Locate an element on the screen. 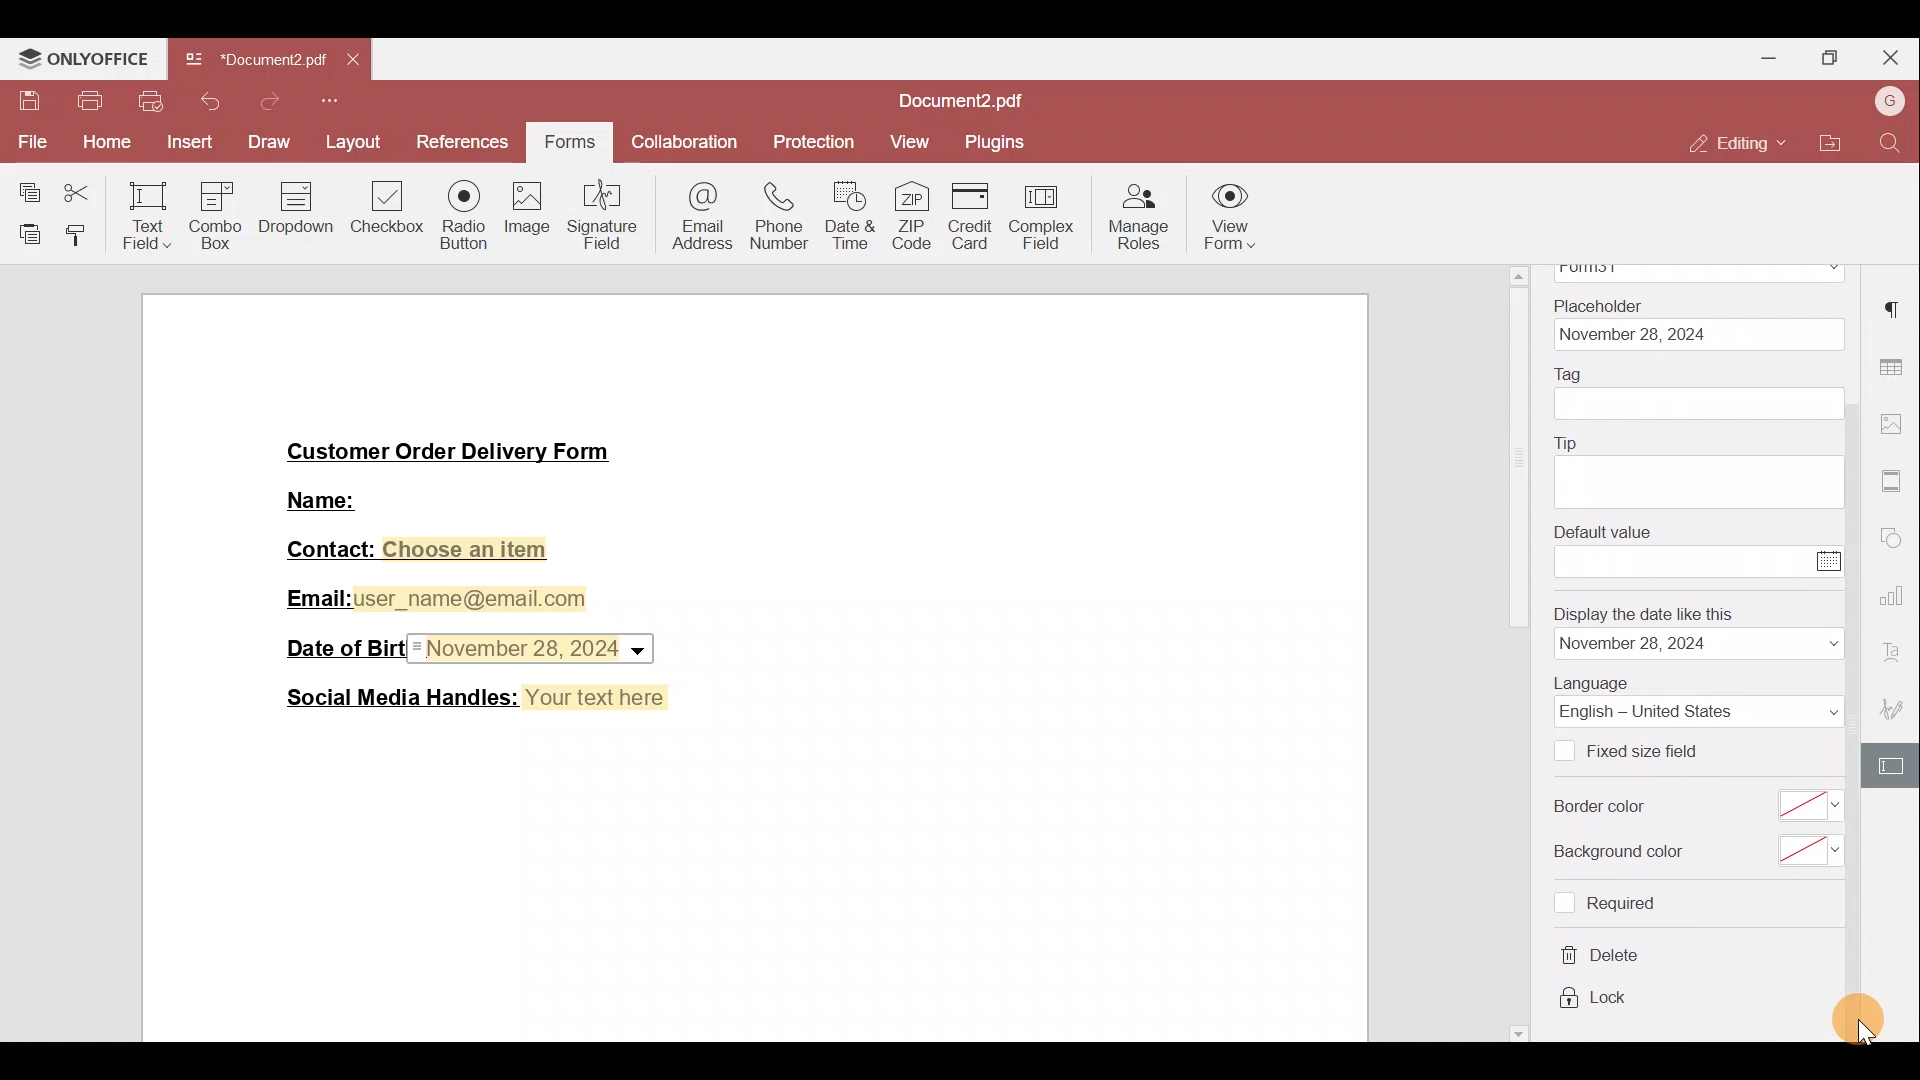 The height and width of the screenshot is (1080, 1920). Layout is located at coordinates (355, 146).